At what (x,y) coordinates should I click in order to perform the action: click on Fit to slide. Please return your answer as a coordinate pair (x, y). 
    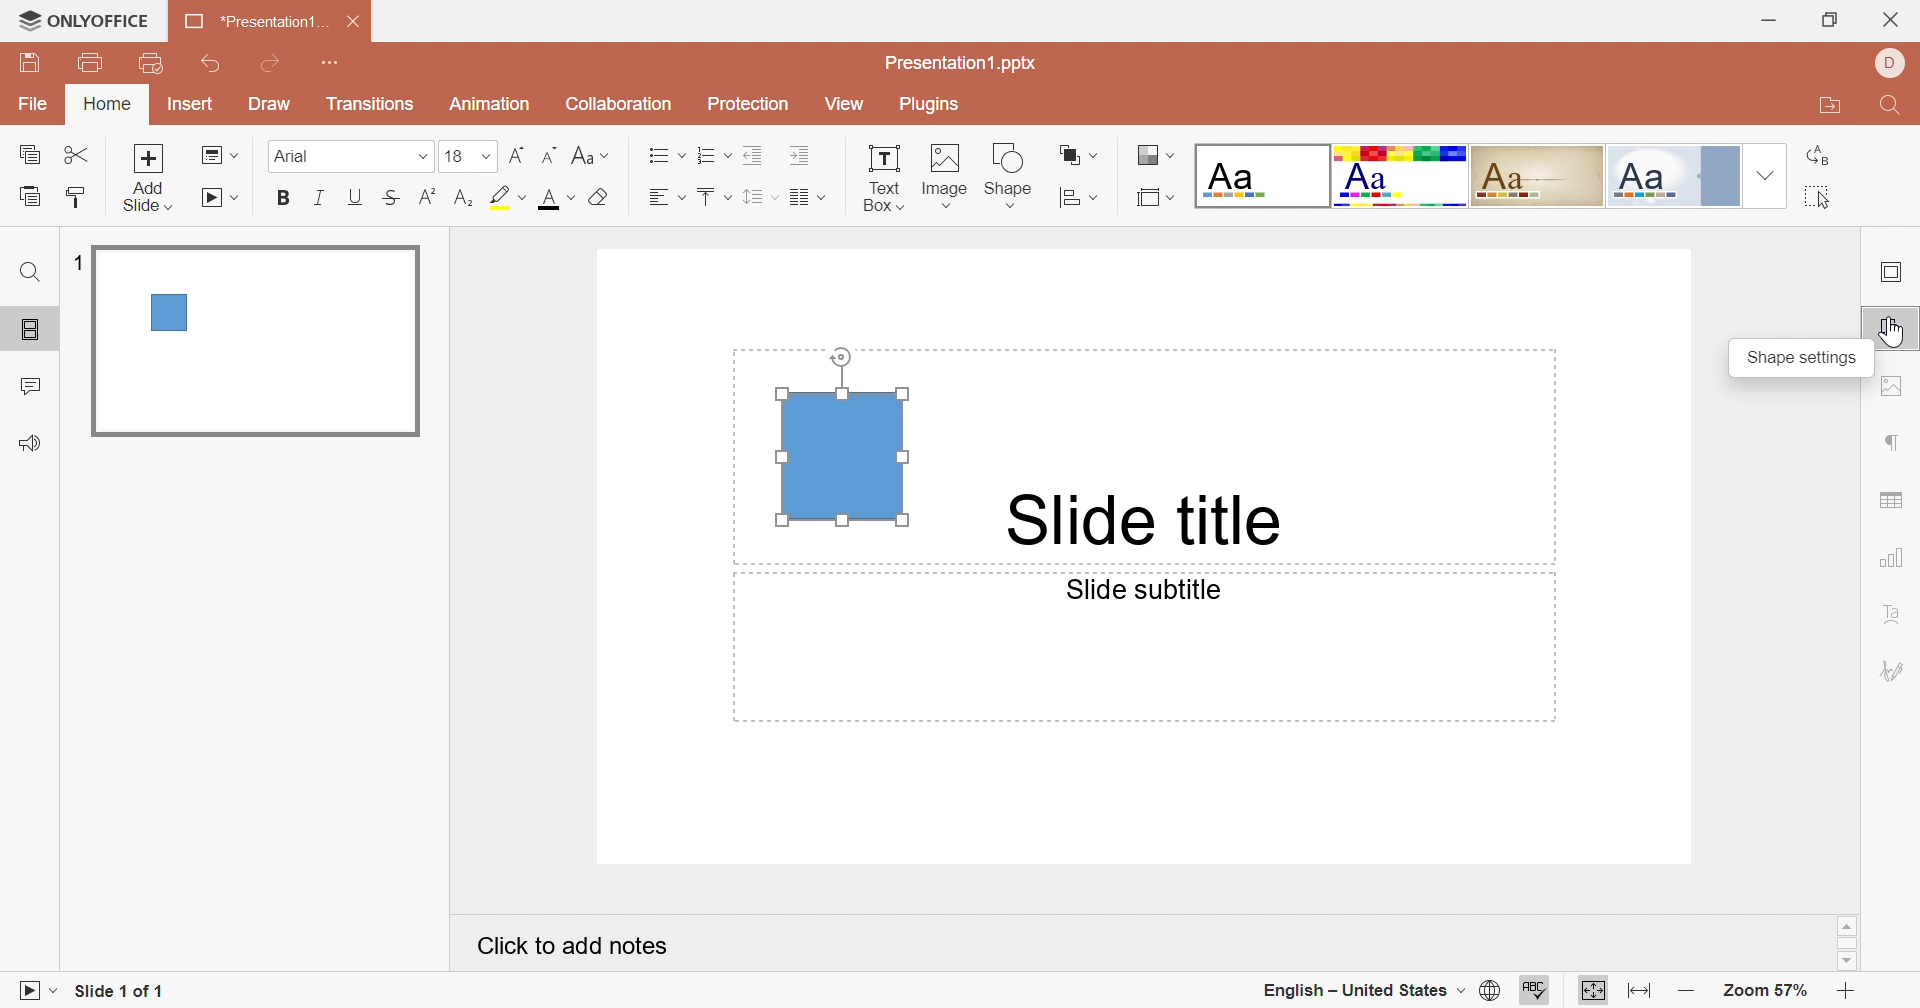
    Looking at the image, I should click on (1593, 990).